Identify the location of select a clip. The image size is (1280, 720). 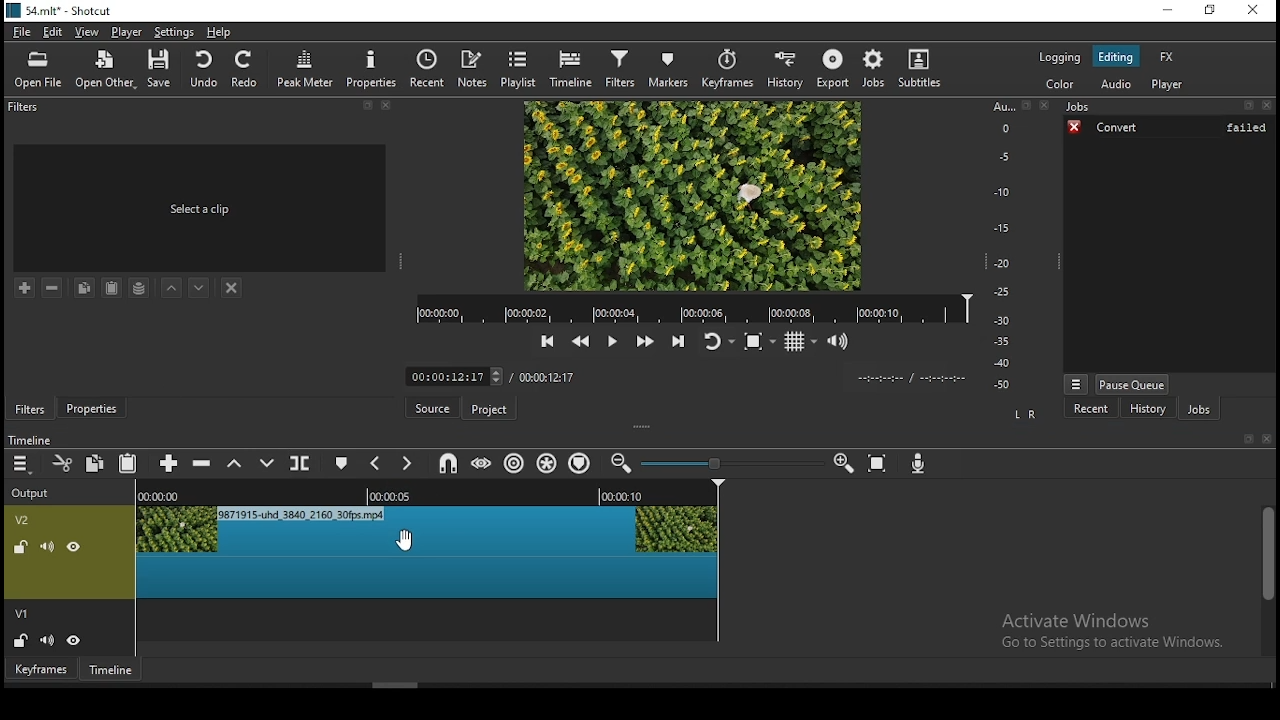
(201, 210).